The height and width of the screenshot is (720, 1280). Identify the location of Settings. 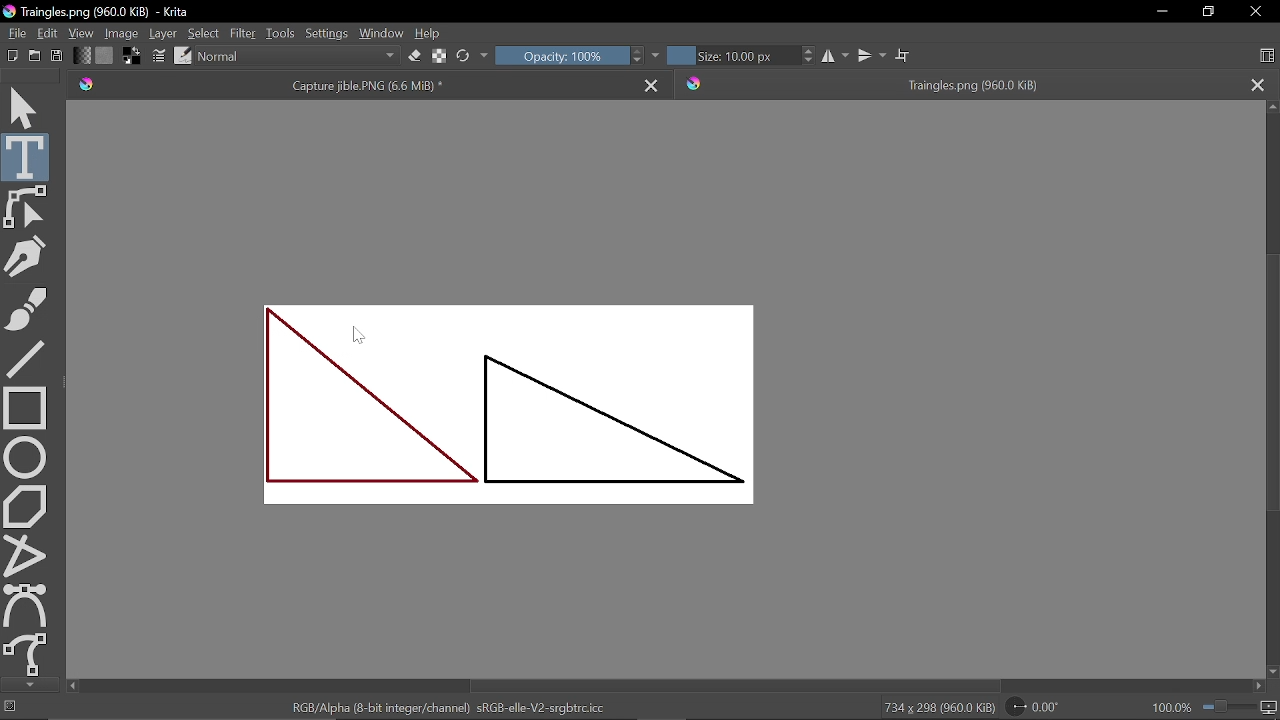
(326, 36).